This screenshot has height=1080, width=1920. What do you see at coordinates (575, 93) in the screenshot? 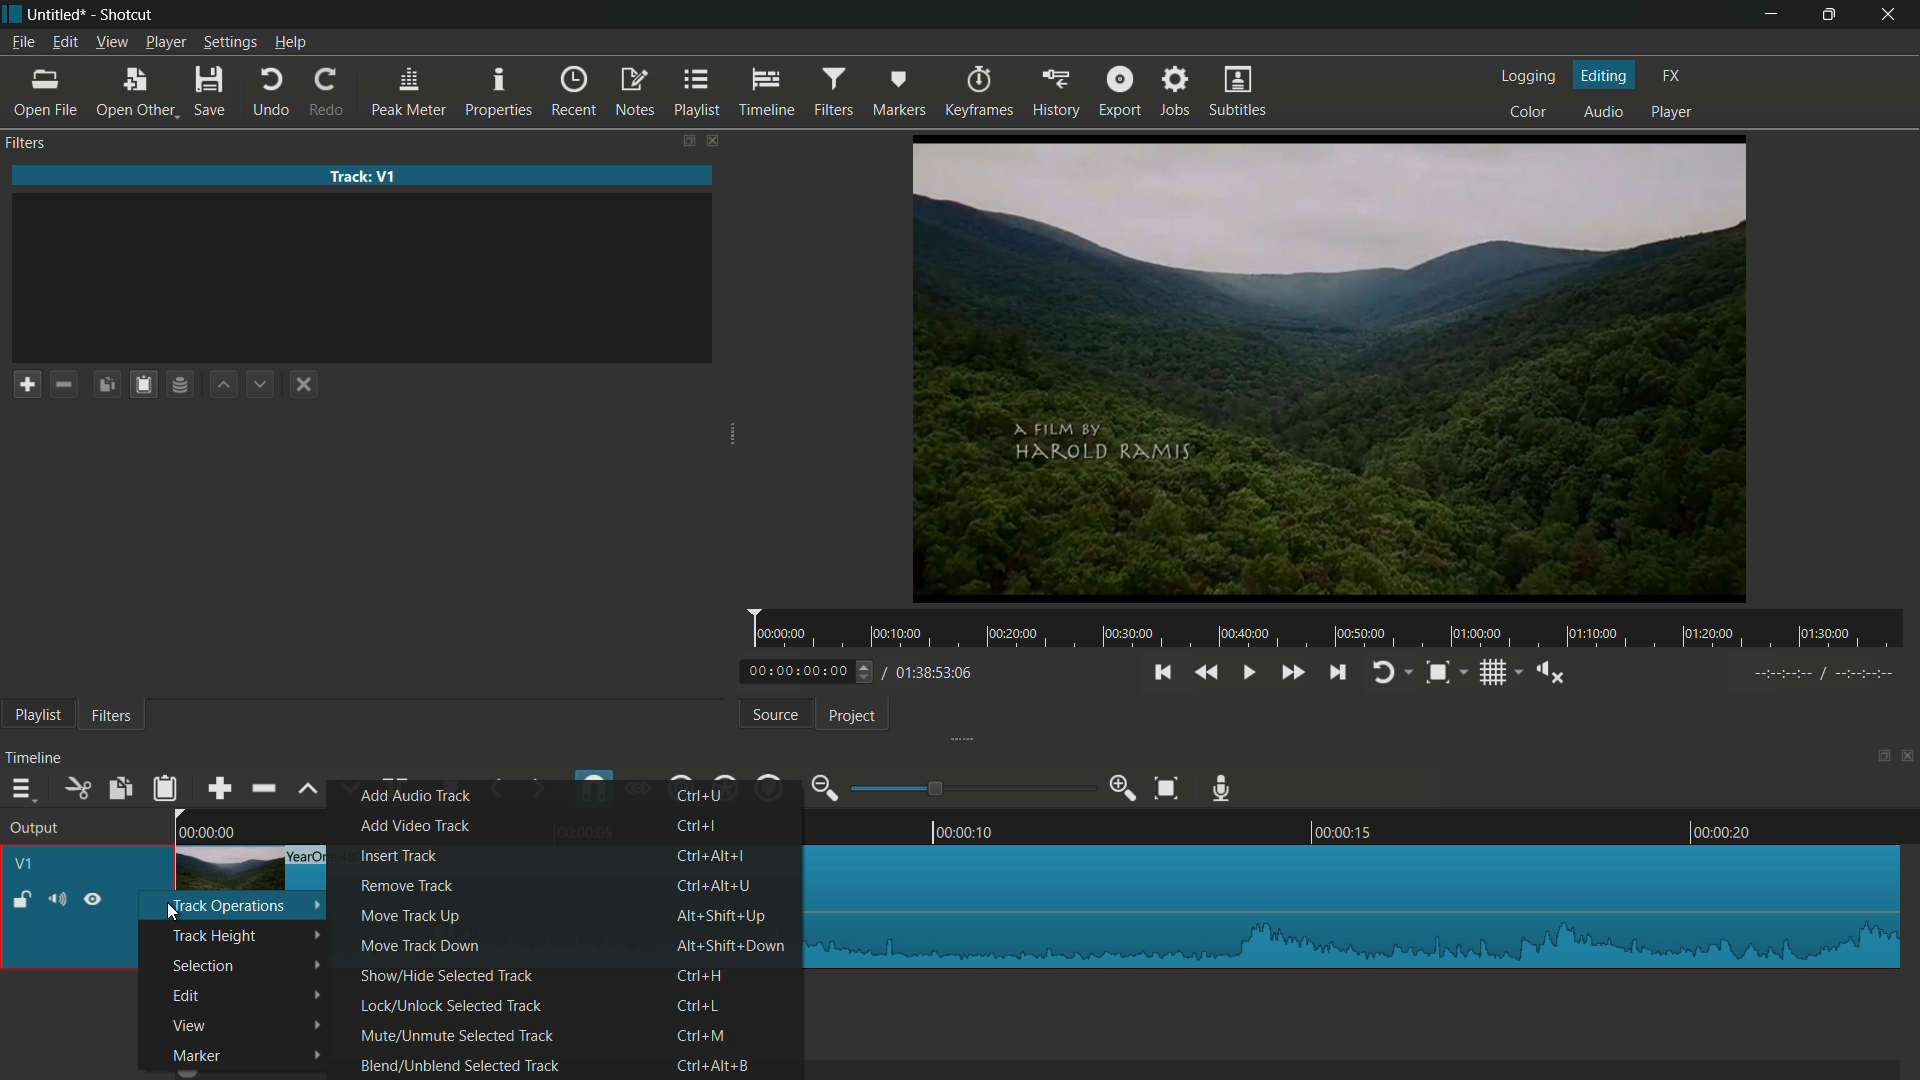
I see `recent` at bounding box center [575, 93].